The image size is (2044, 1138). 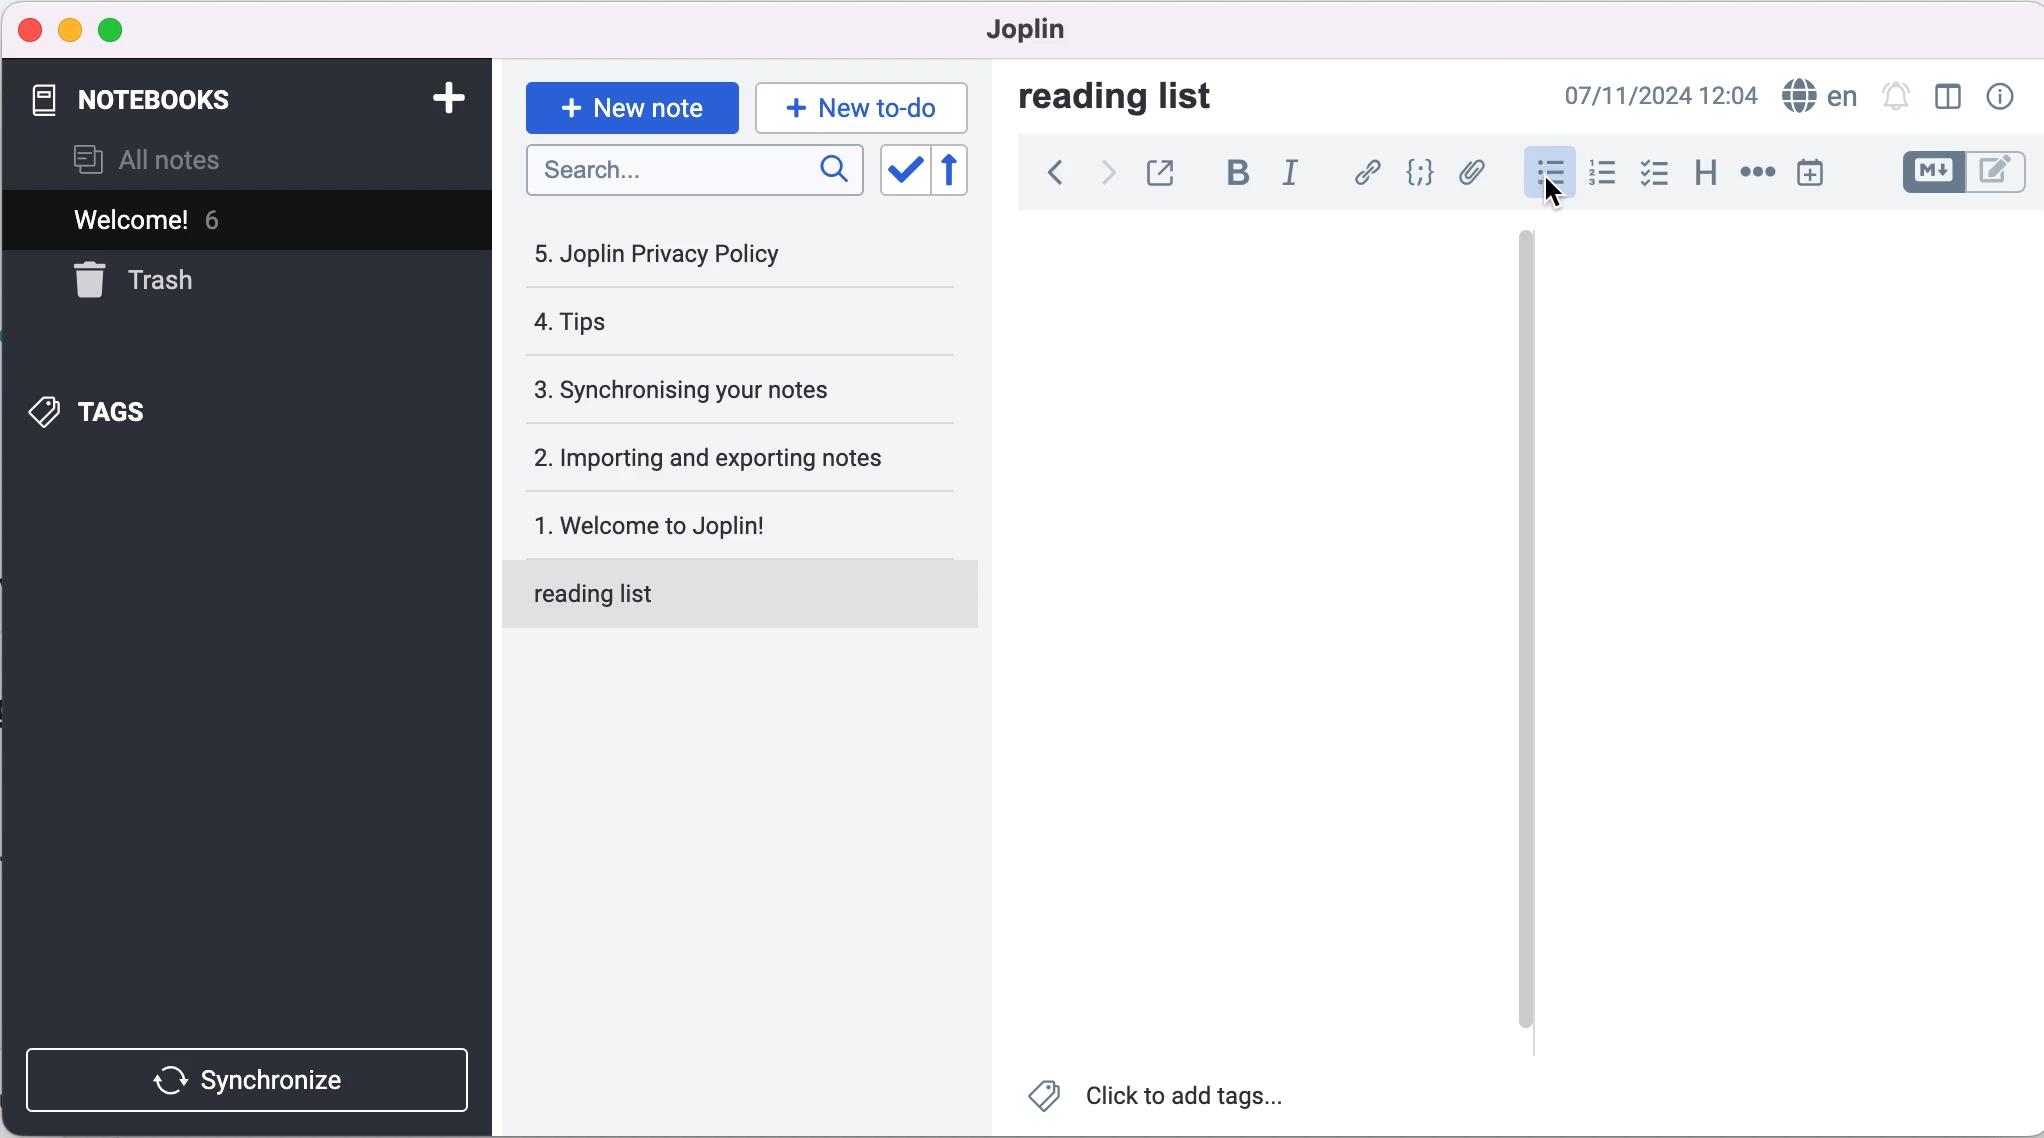 I want to click on blank canvas 2, so click(x=1788, y=644).